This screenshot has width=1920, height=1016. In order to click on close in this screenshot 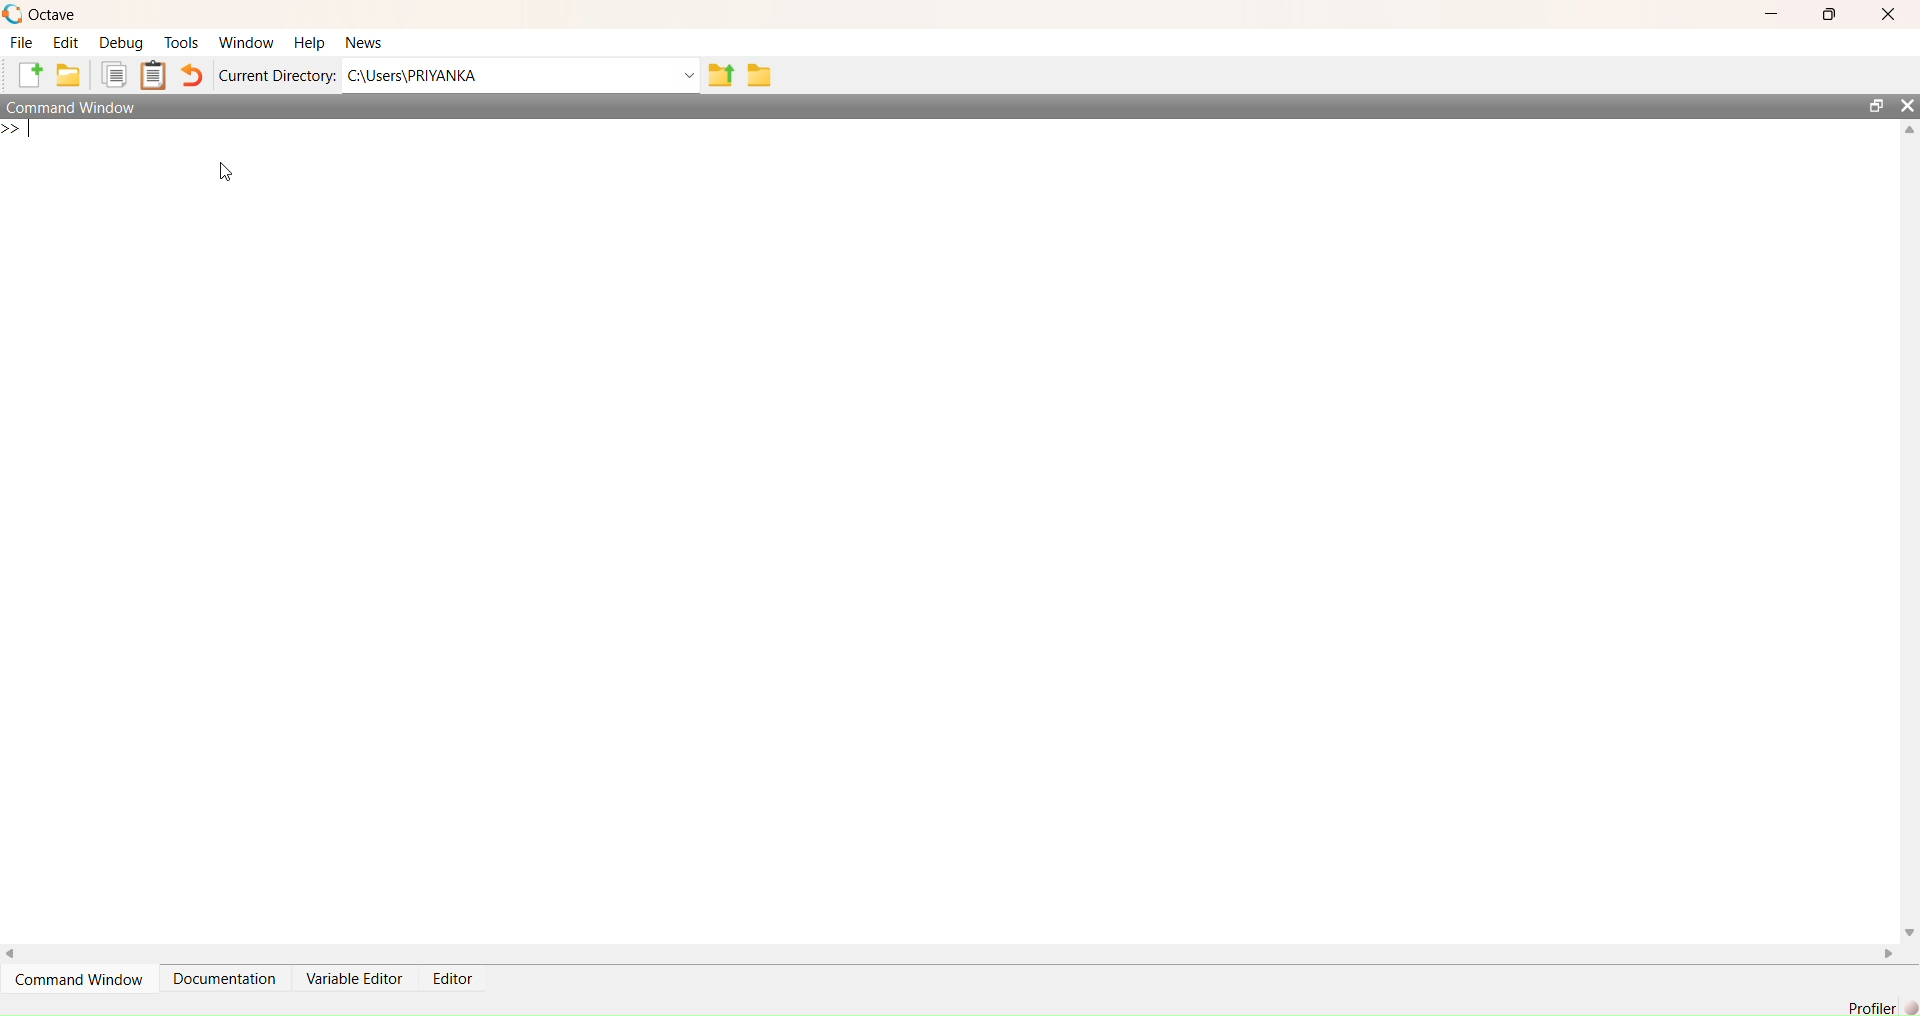, I will do `click(1889, 13)`.